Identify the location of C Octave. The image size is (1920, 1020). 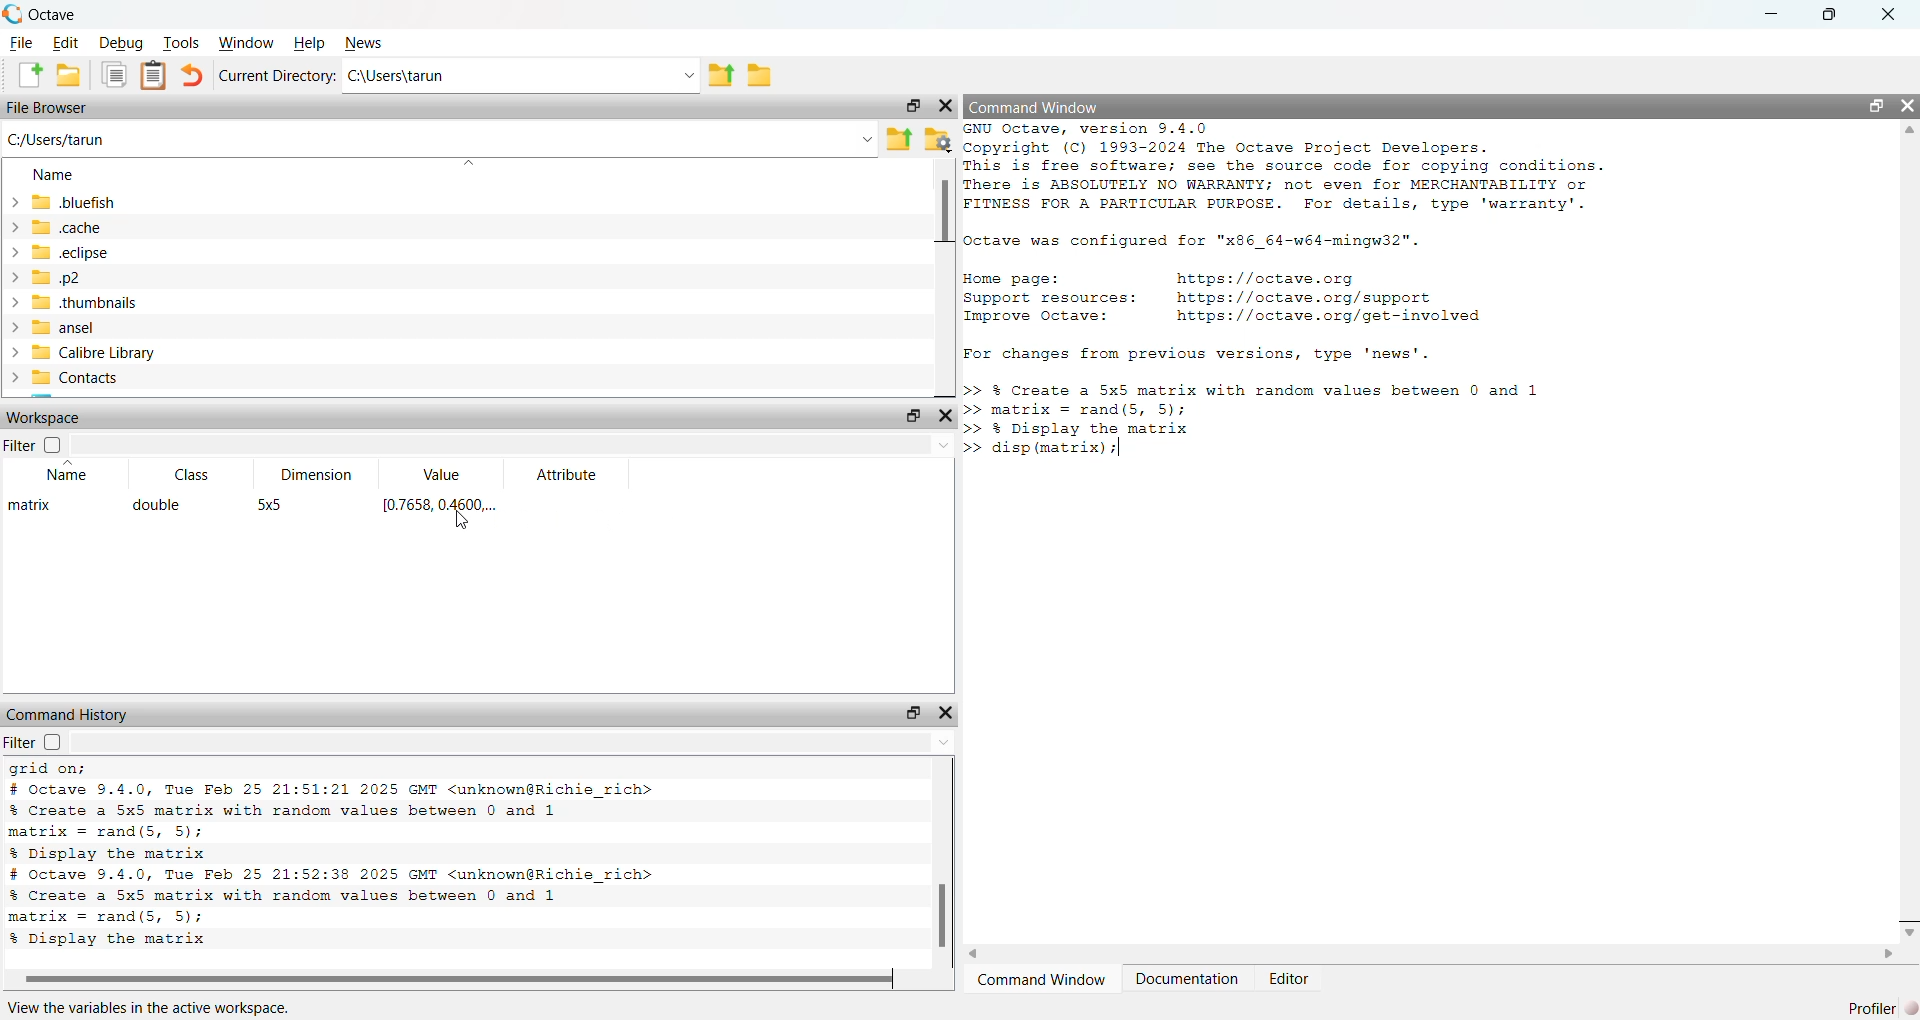
(53, 13).